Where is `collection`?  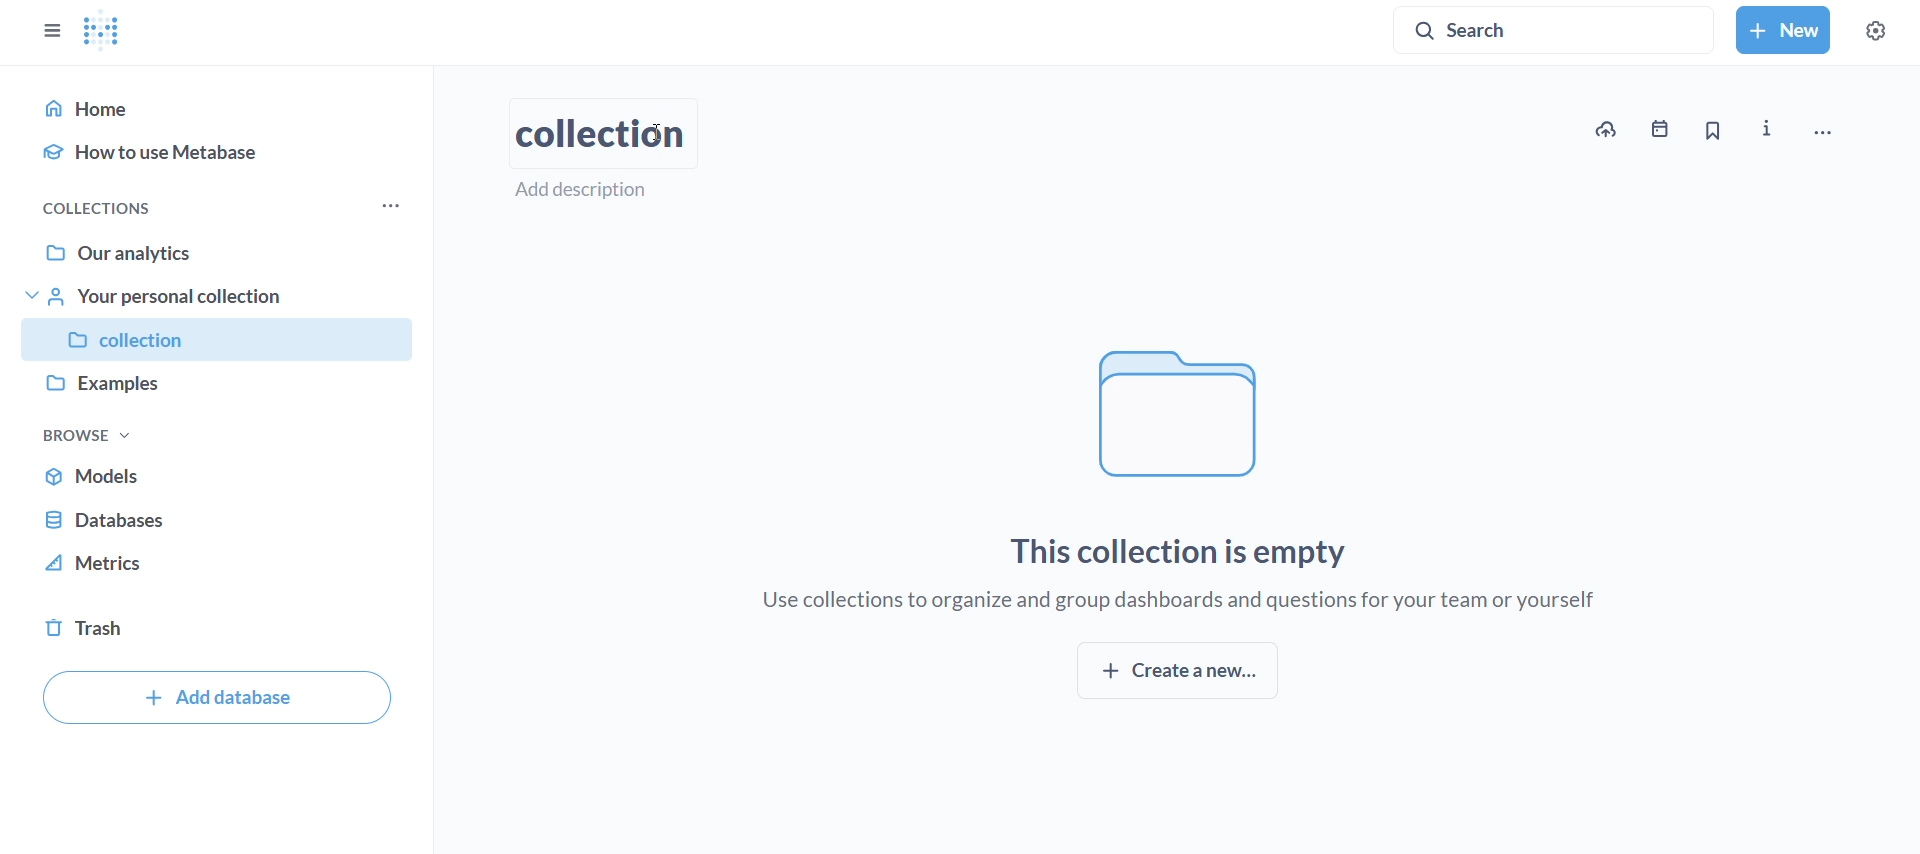
collection is located at coordinates (601, 132).